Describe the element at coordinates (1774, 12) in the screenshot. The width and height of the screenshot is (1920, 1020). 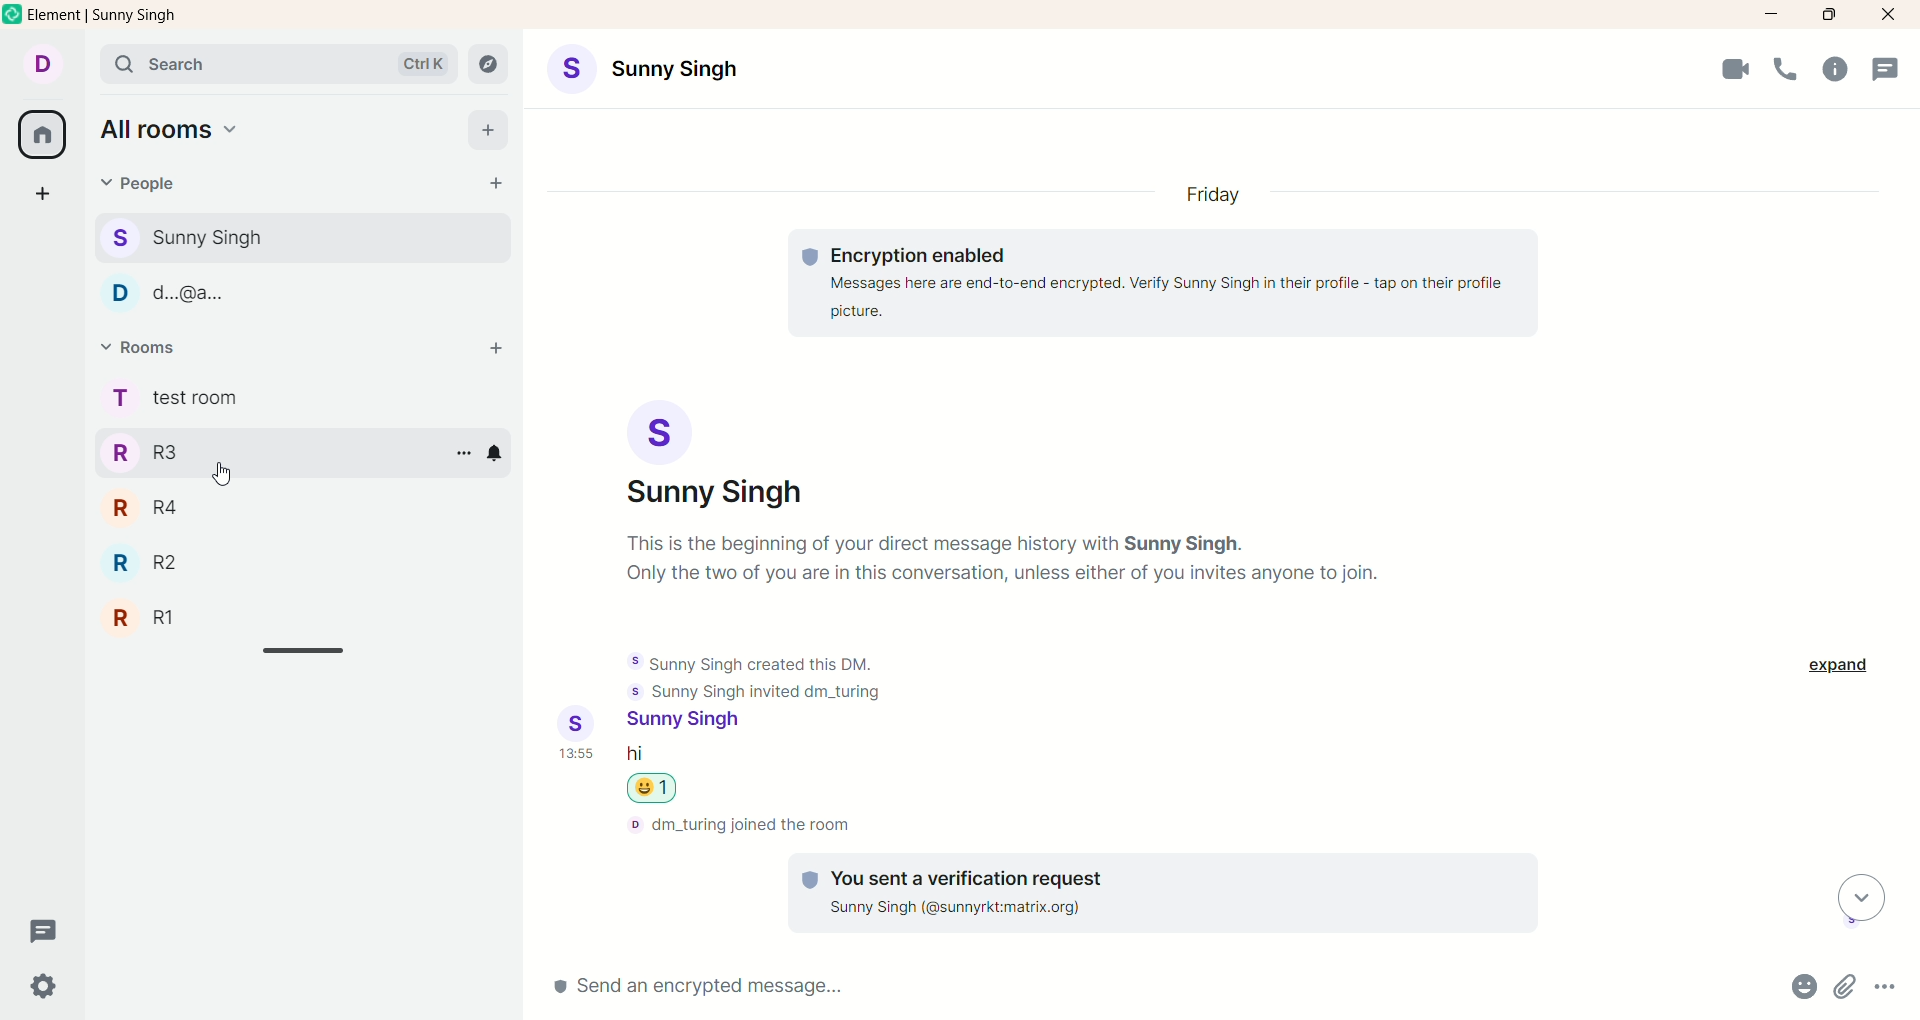
I see `minimize` at that location.